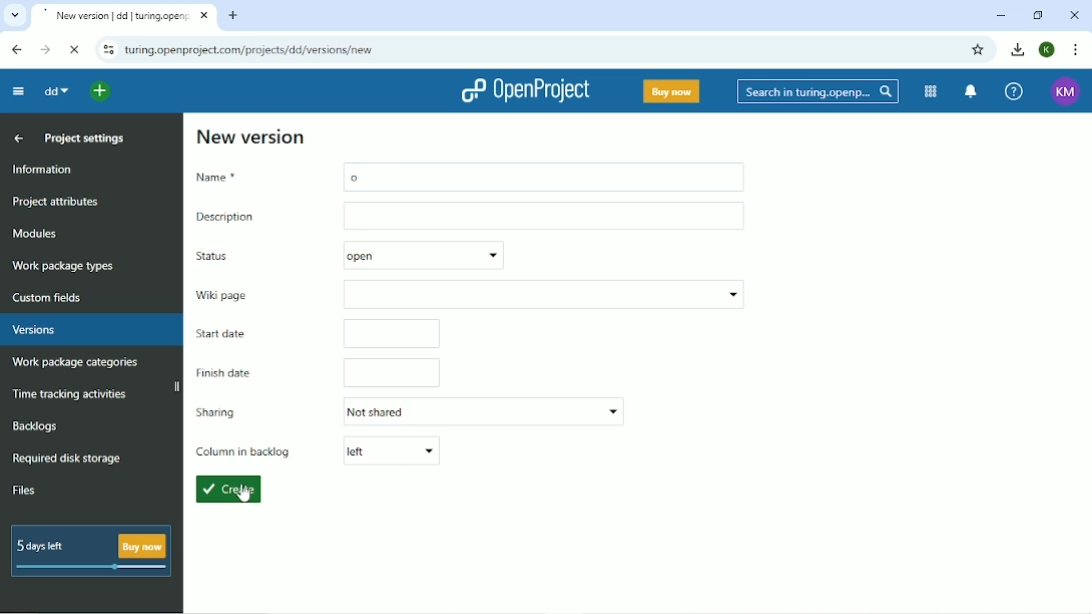 The width and height of the screenshot is (1092, 614). I want to click on Select a project, so click(99, 92).